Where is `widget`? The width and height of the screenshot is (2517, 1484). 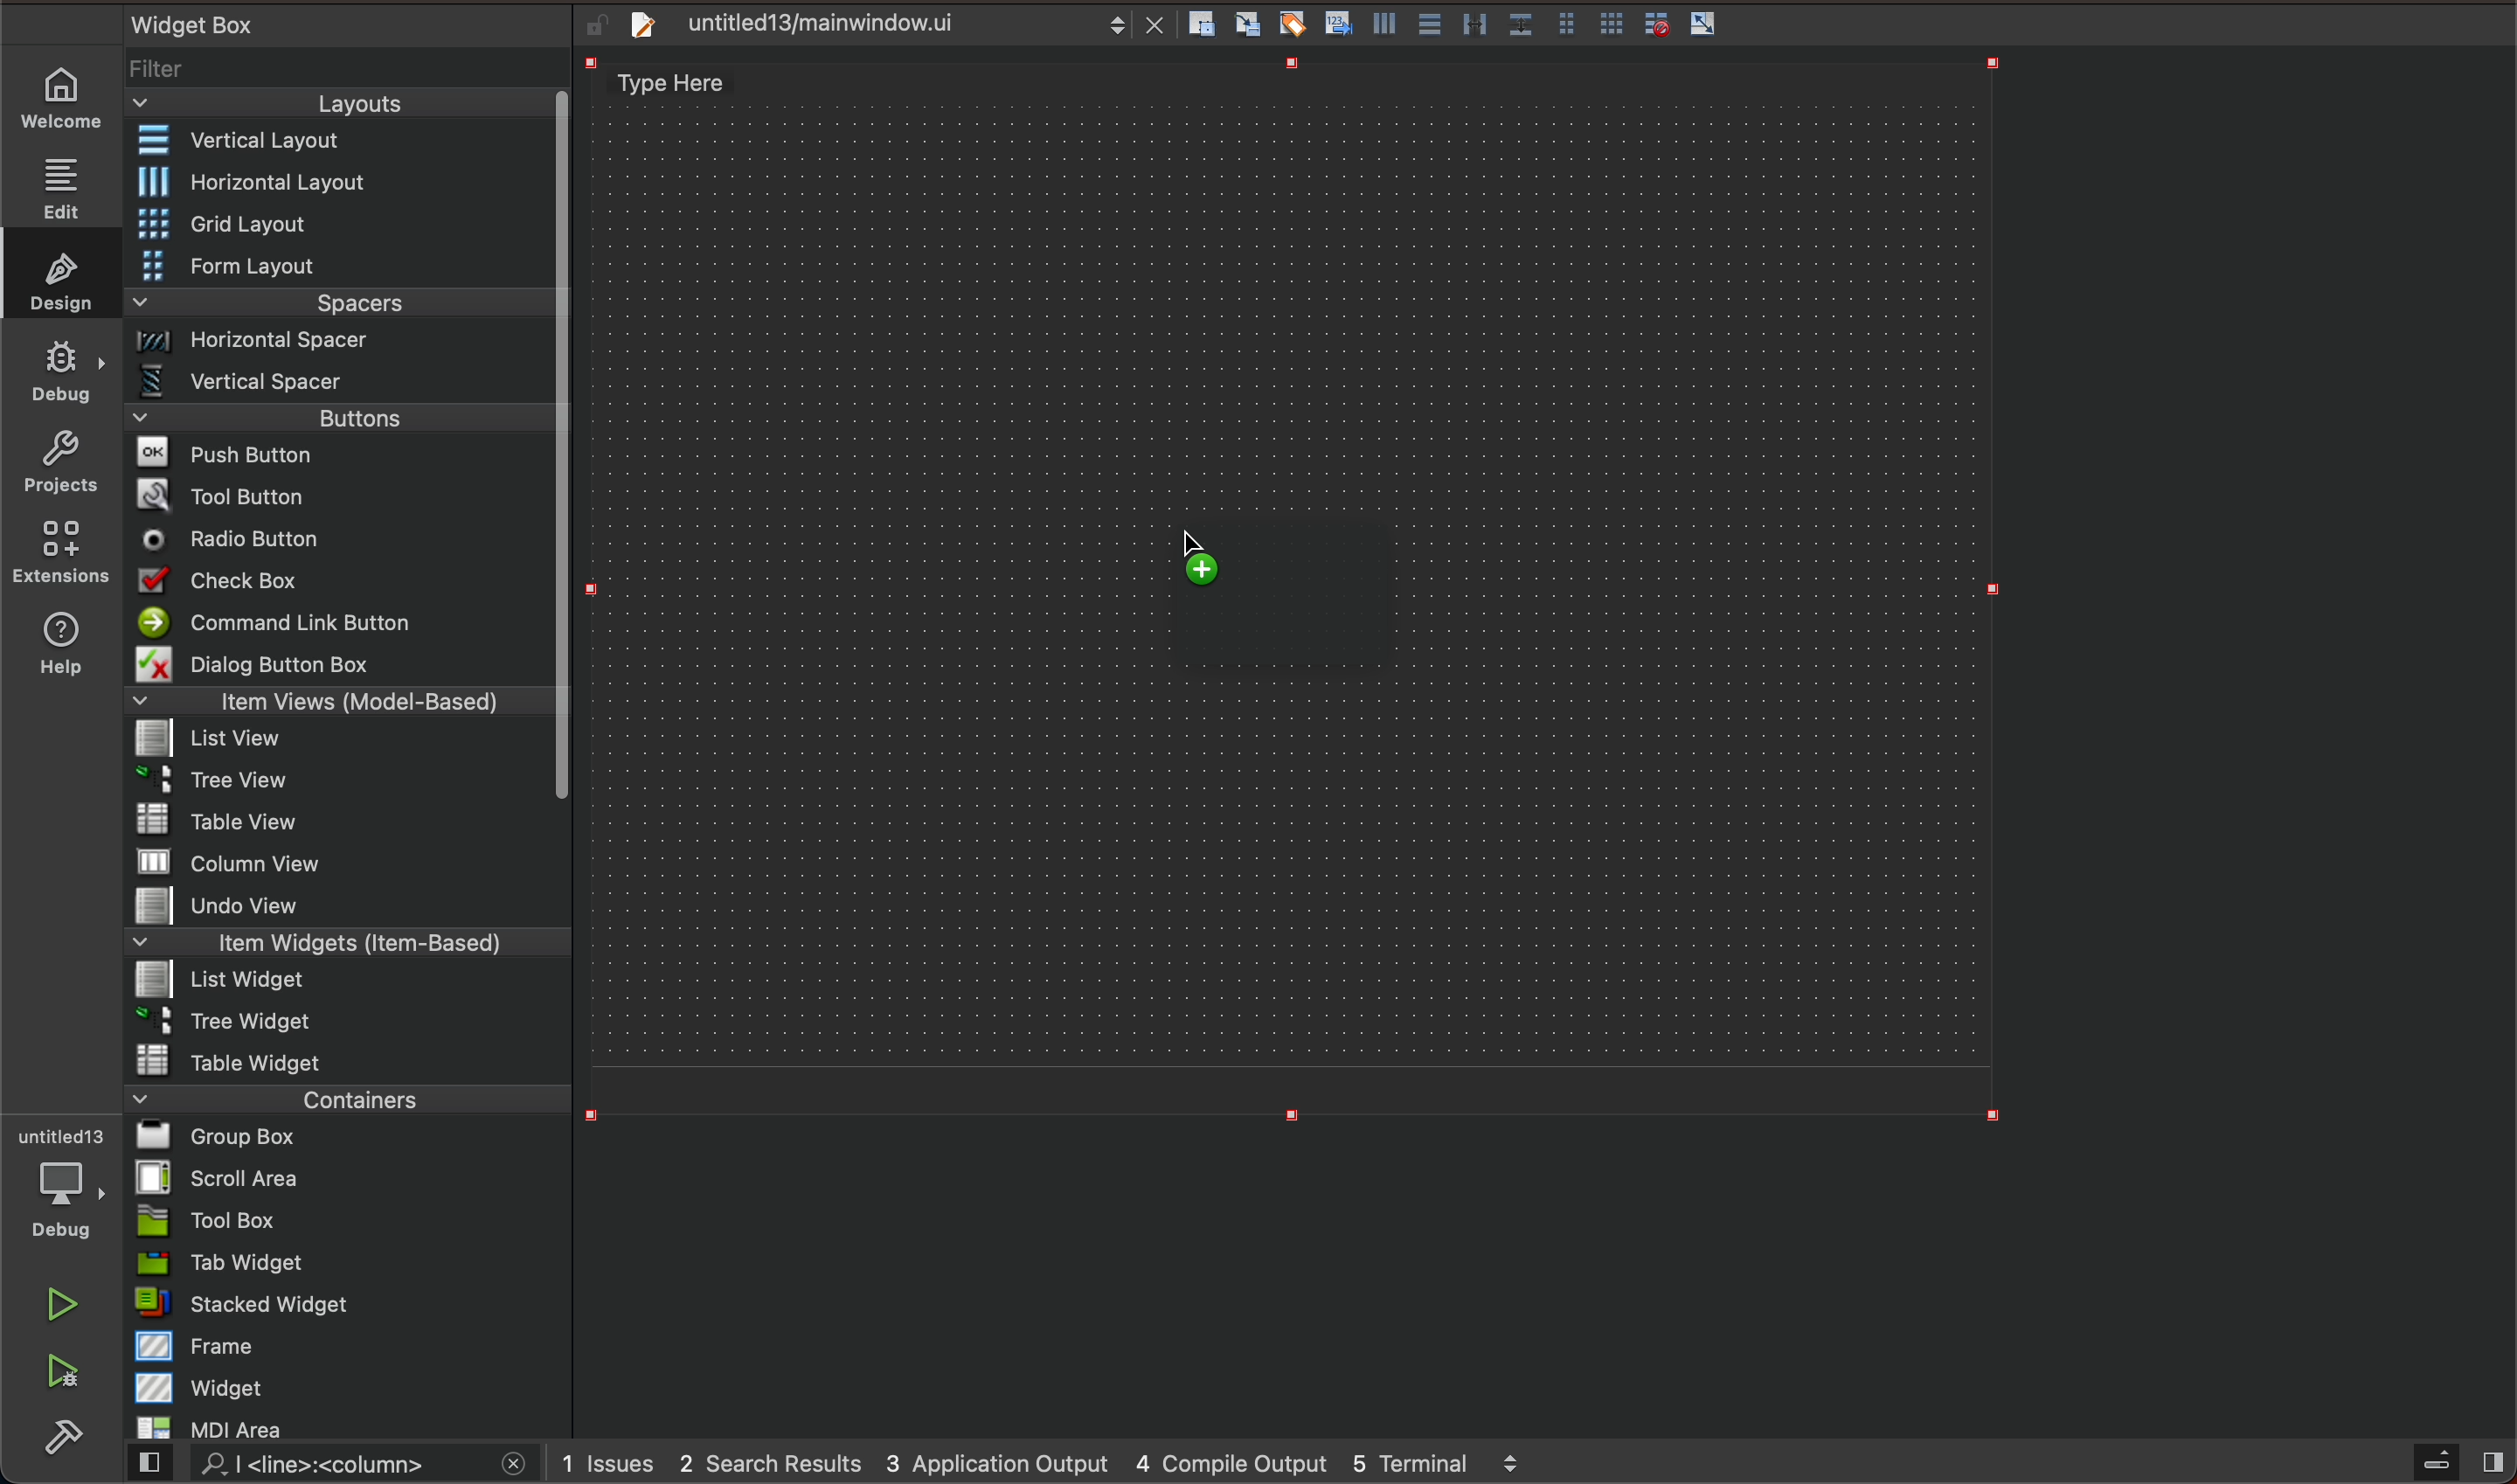
widget is located at coordinates (349, 1387).